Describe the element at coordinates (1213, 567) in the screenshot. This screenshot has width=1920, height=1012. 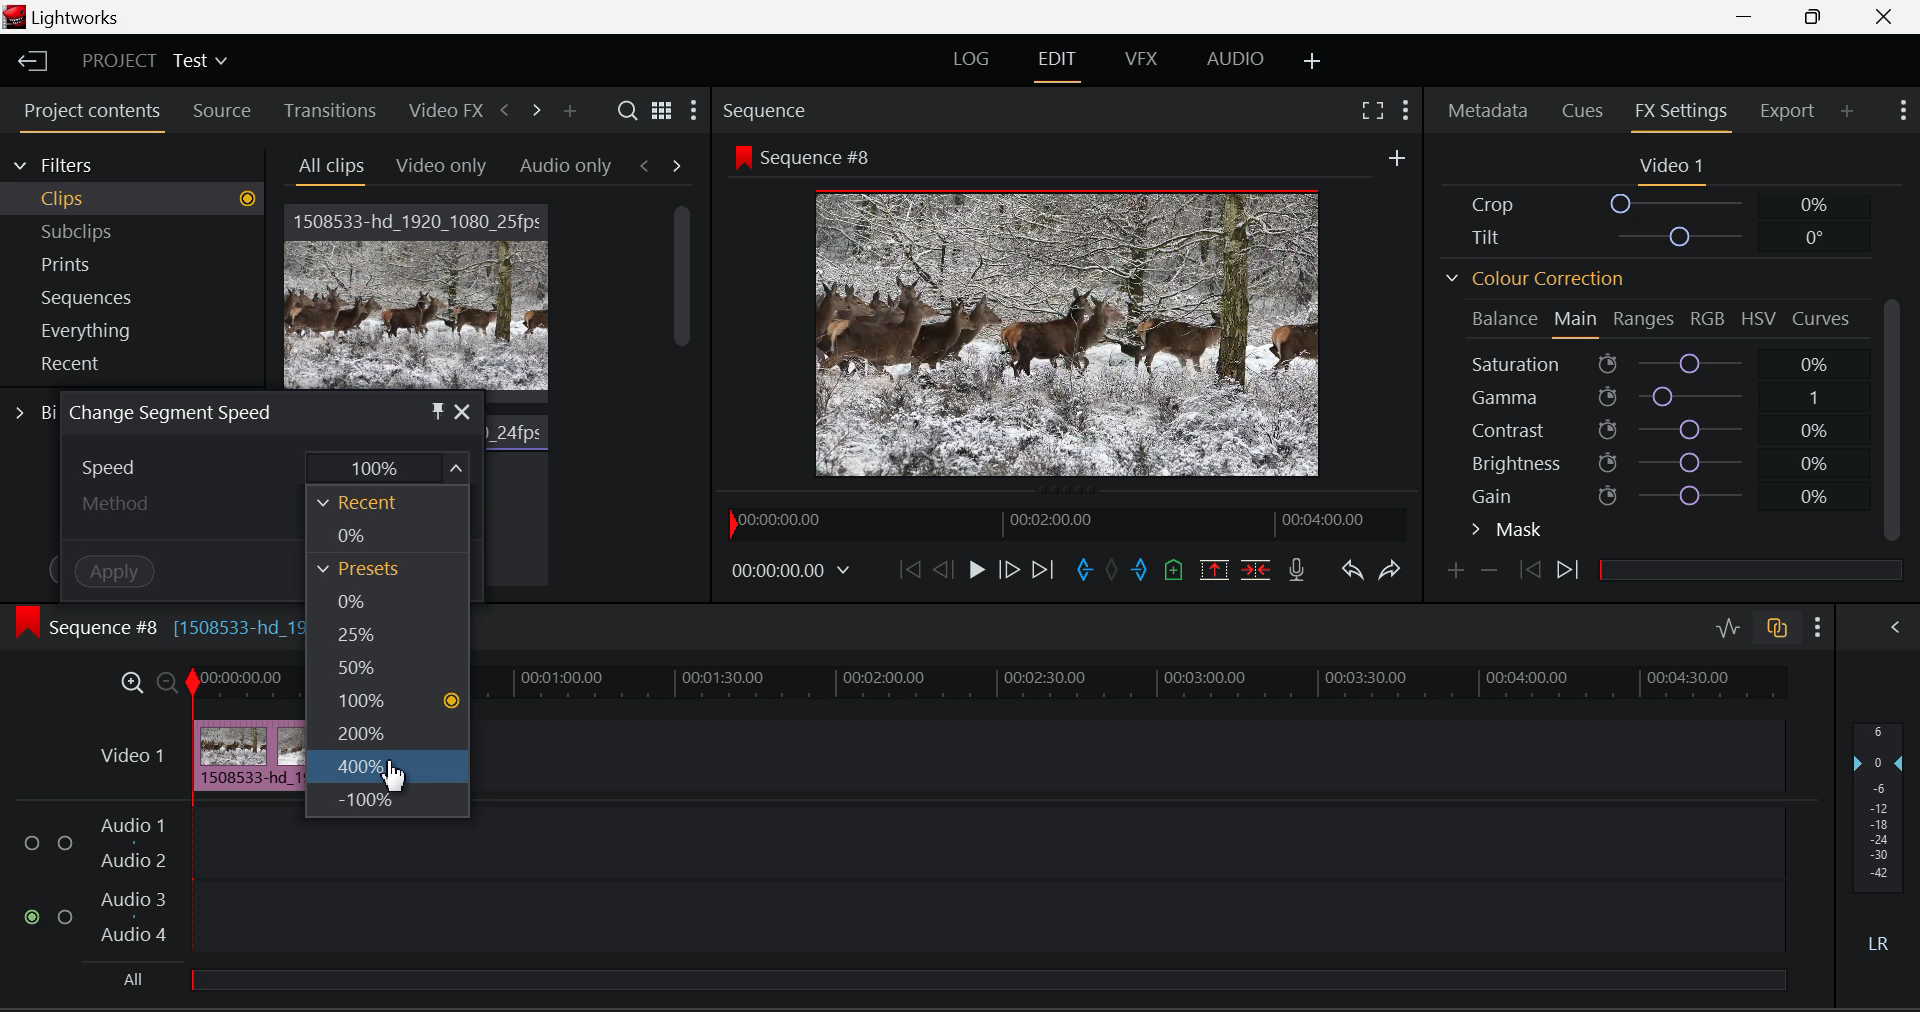
I see `Remove marked section` at that location.